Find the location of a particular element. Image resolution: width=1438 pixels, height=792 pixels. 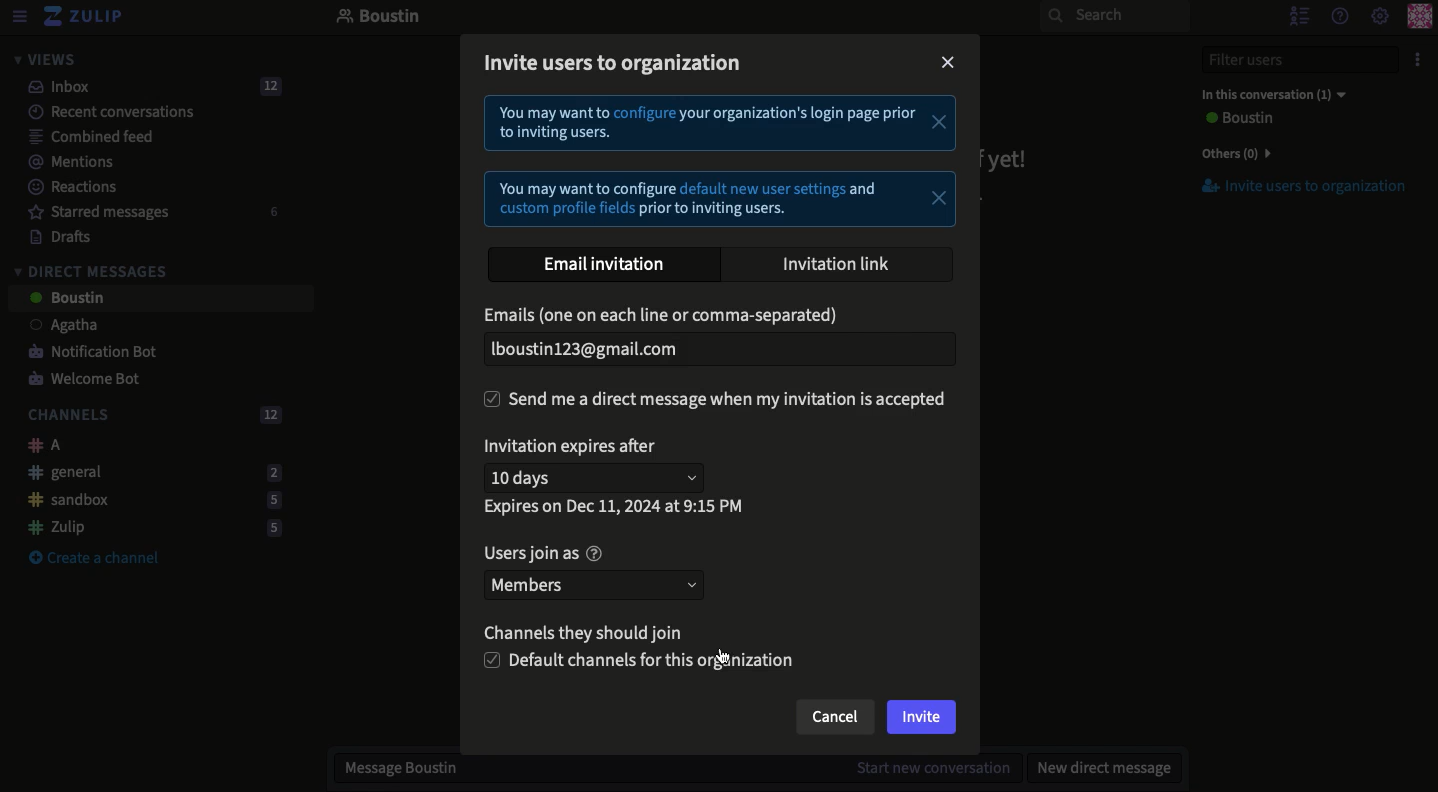

New DM is located at coordinates (1099, 767).